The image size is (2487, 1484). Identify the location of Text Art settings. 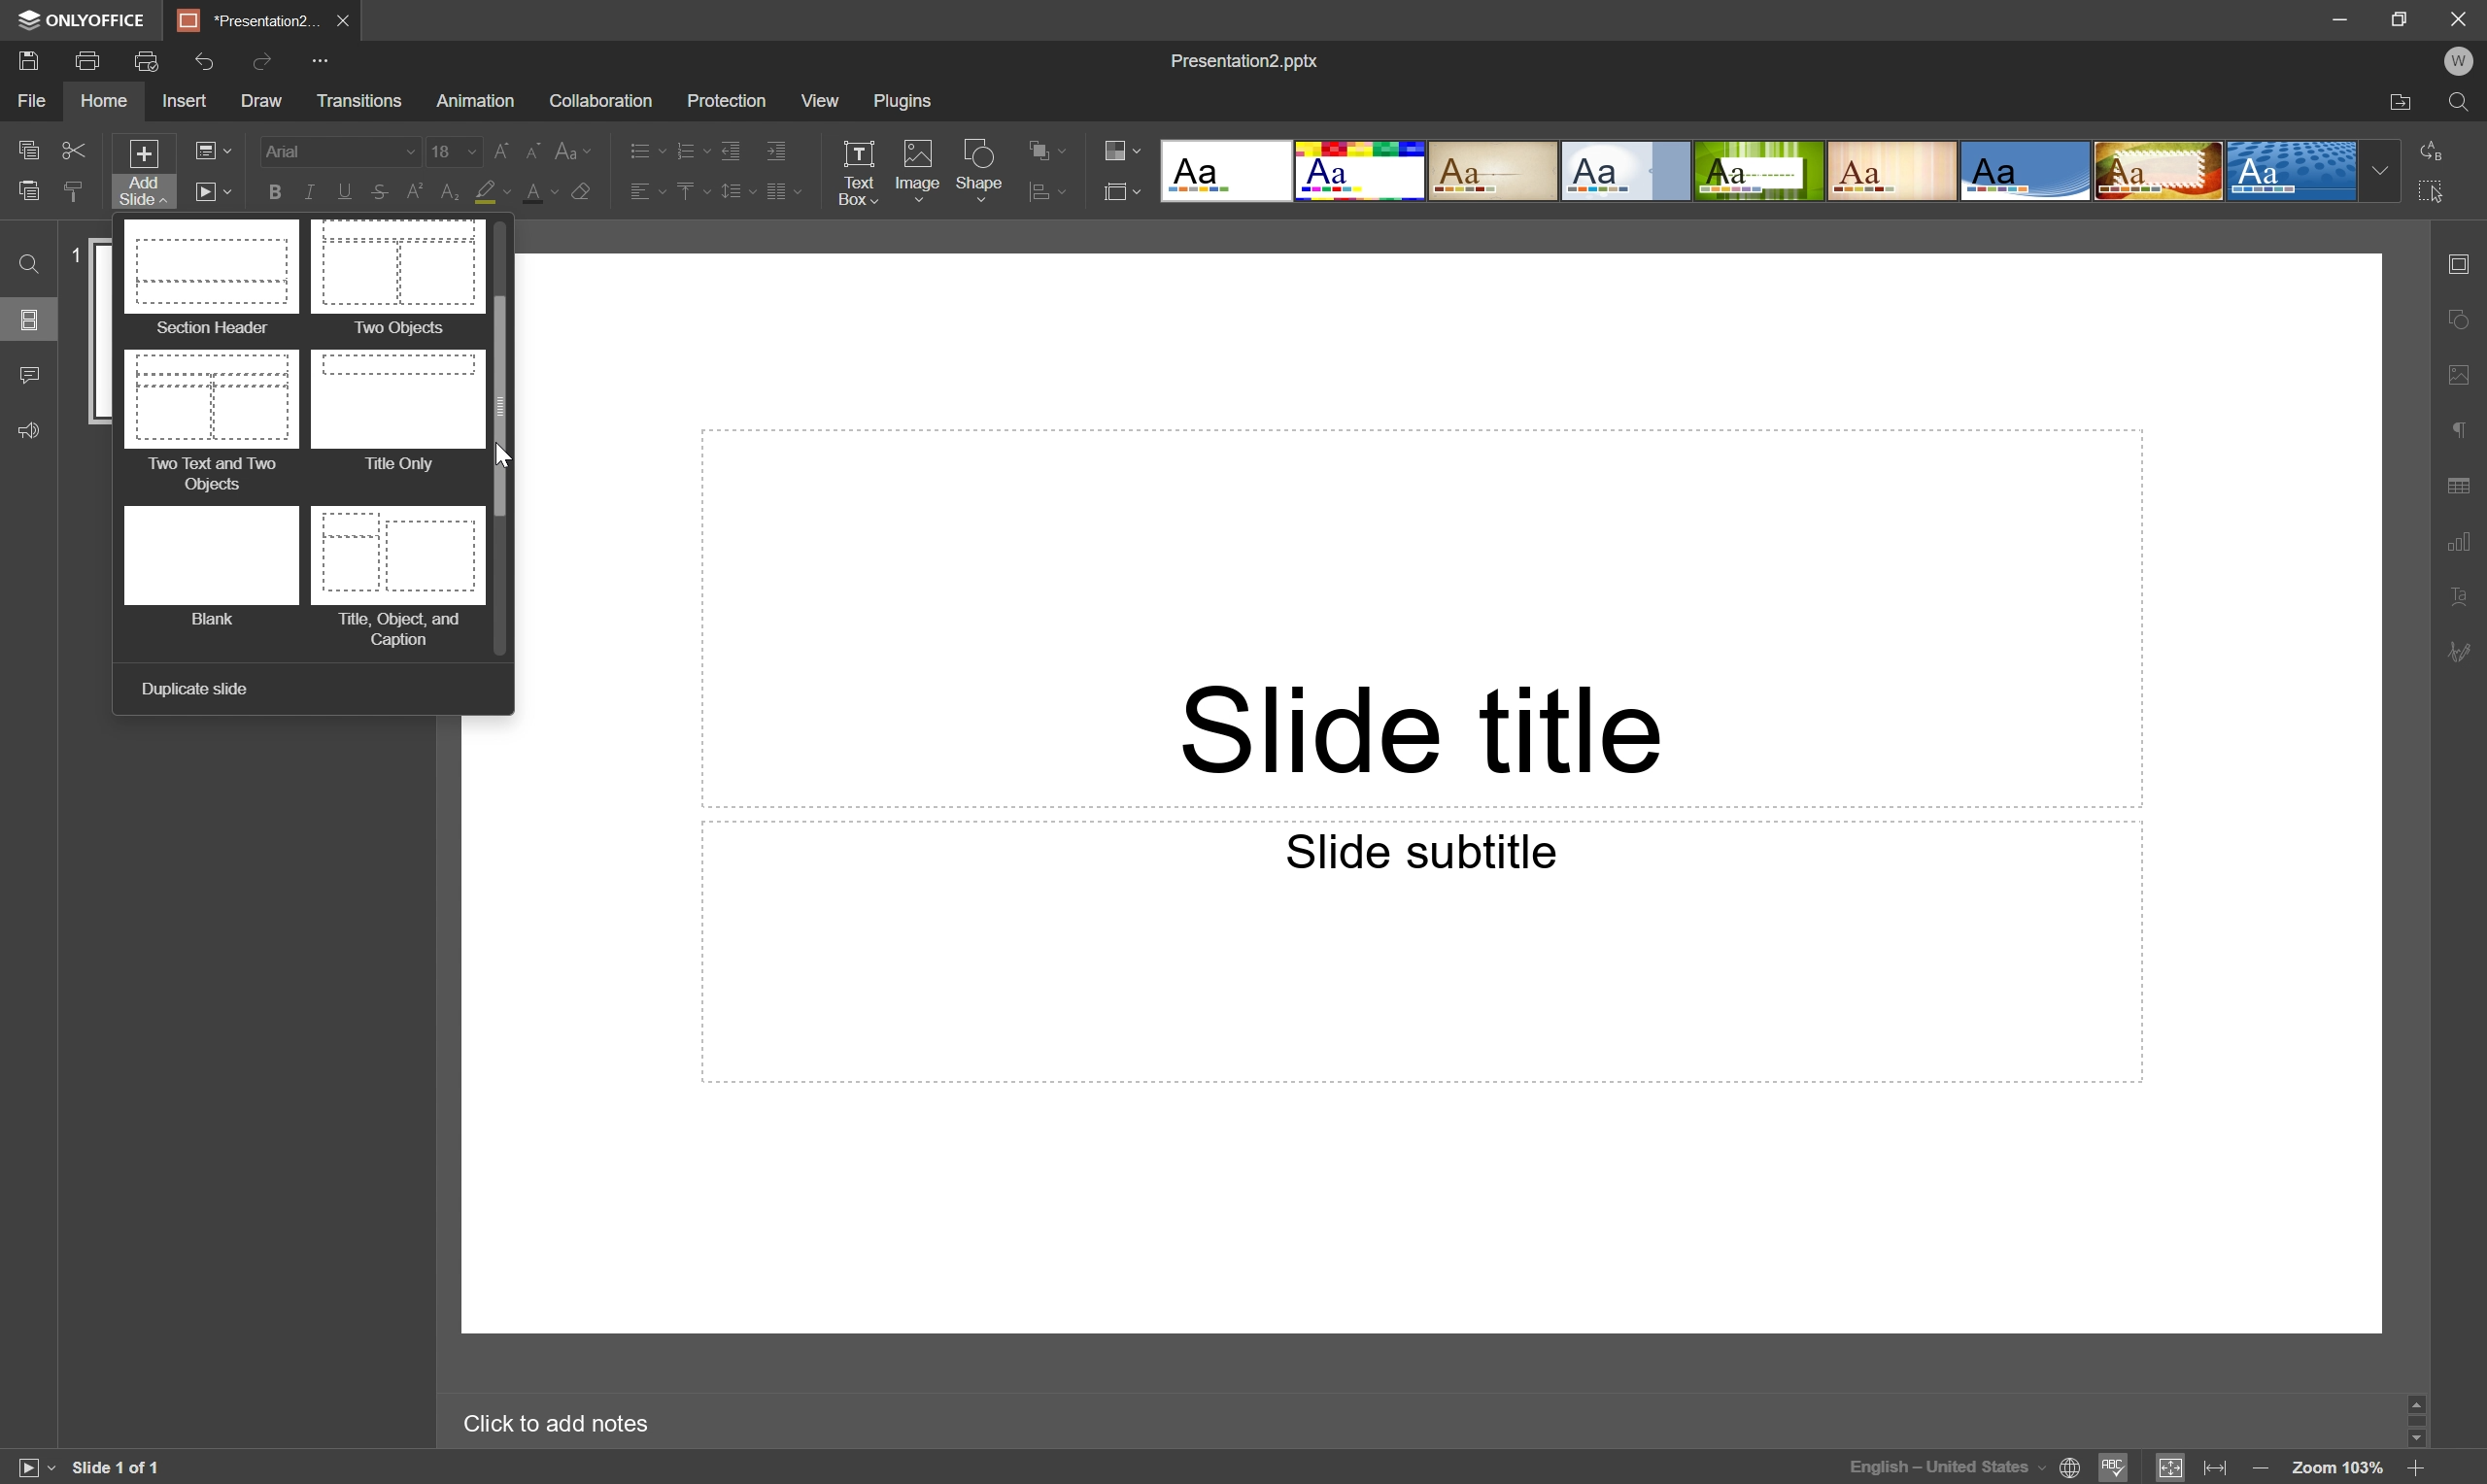
(2464, 593).